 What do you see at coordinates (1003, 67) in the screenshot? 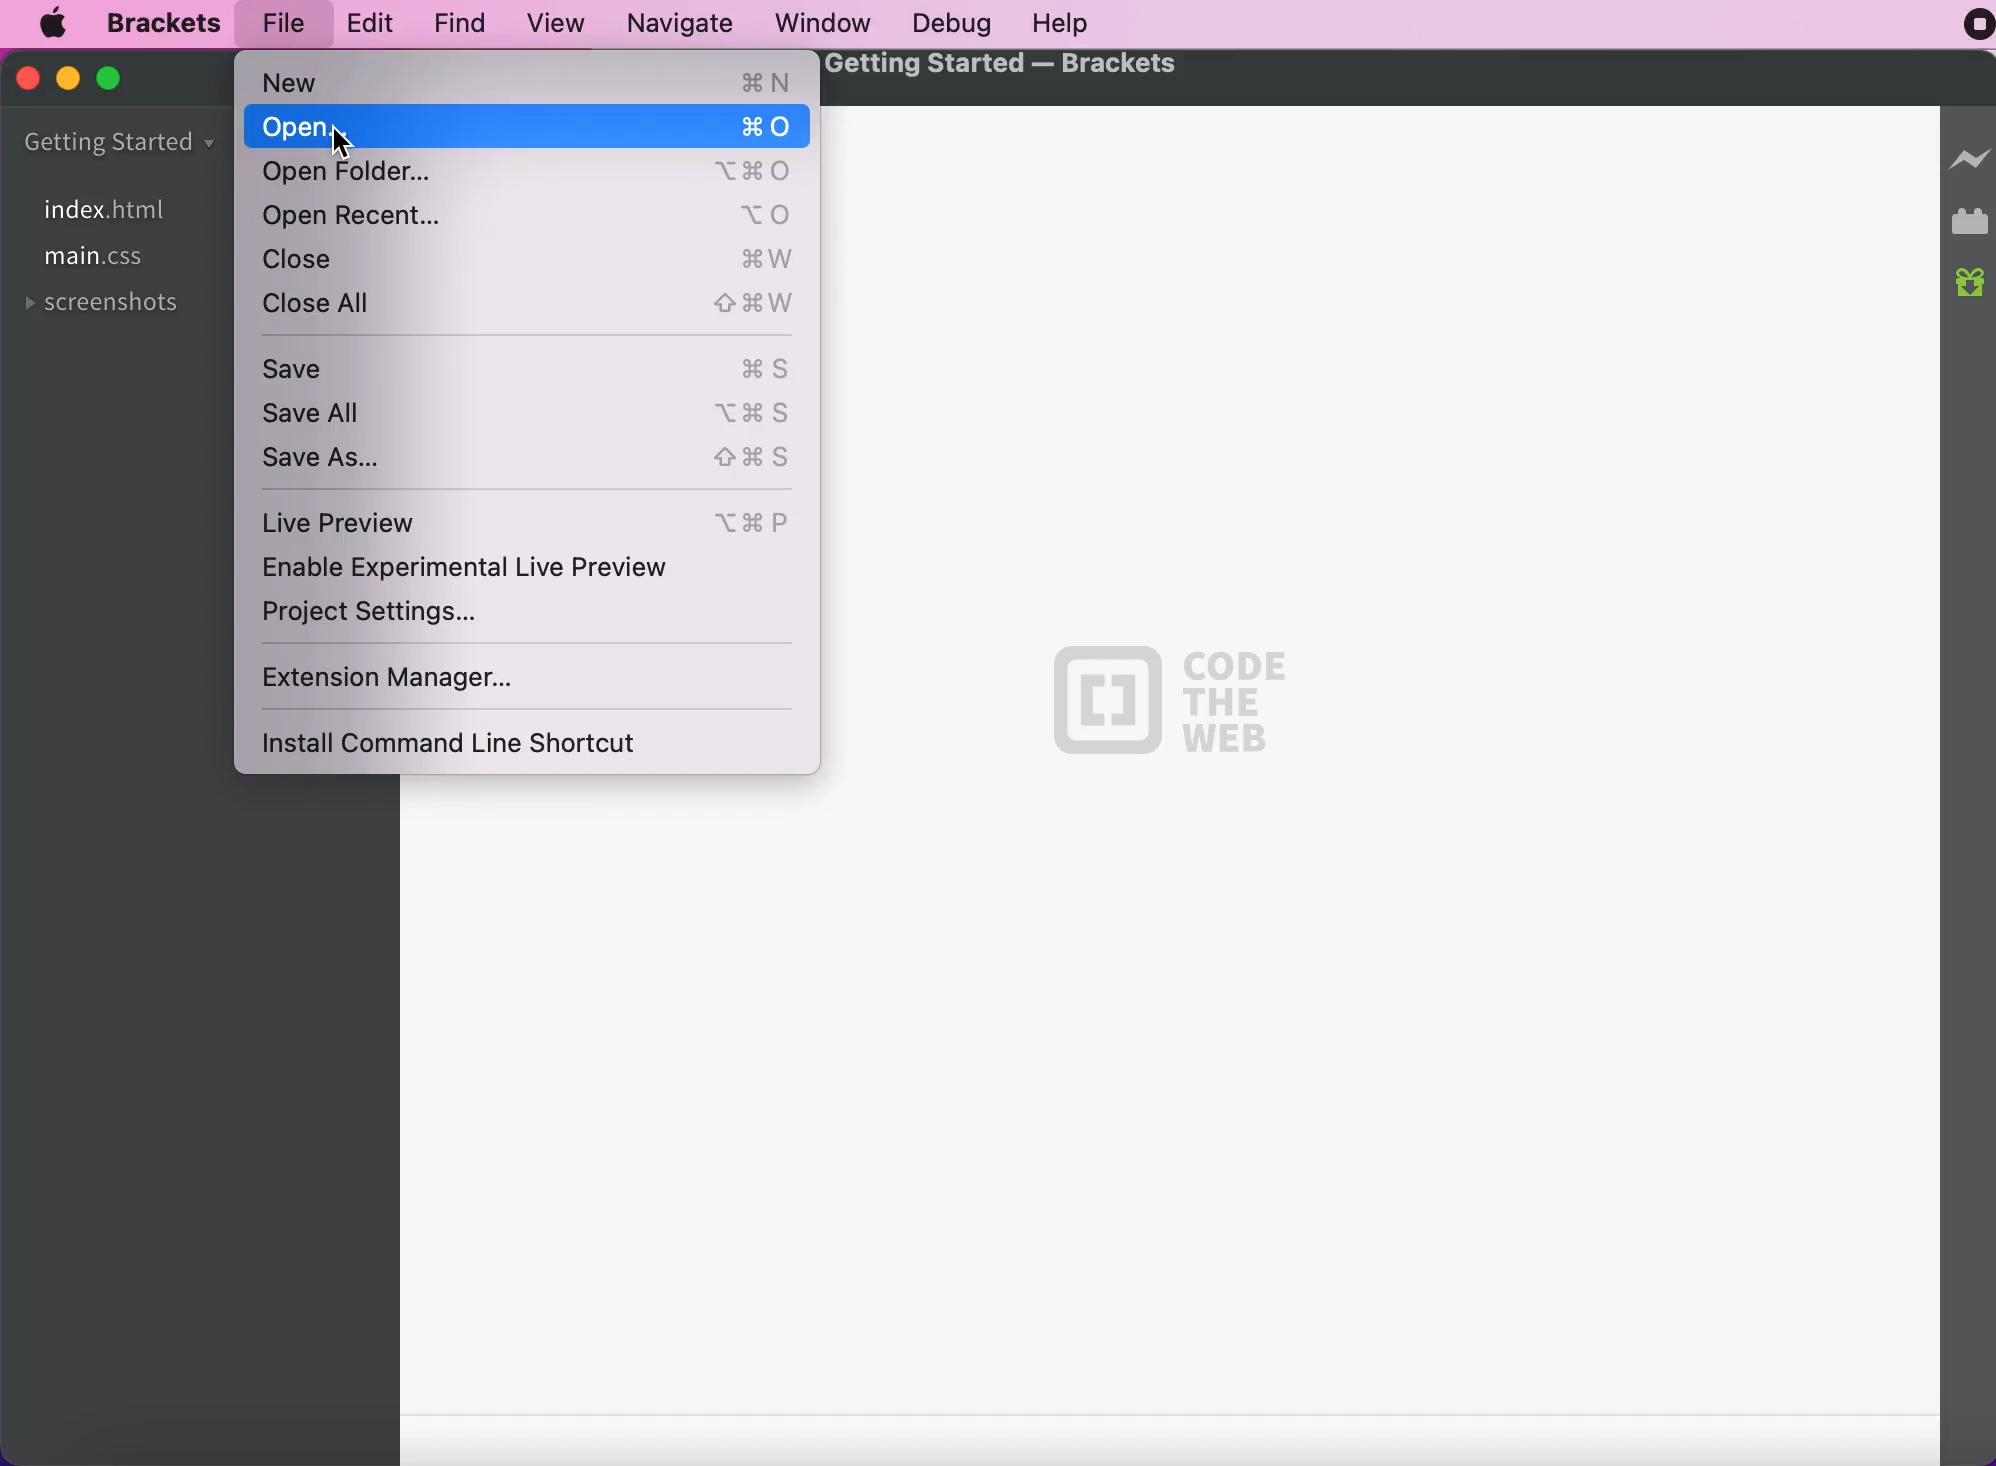
I see `Getting started - brackets` at bounding box center [1003, 67].